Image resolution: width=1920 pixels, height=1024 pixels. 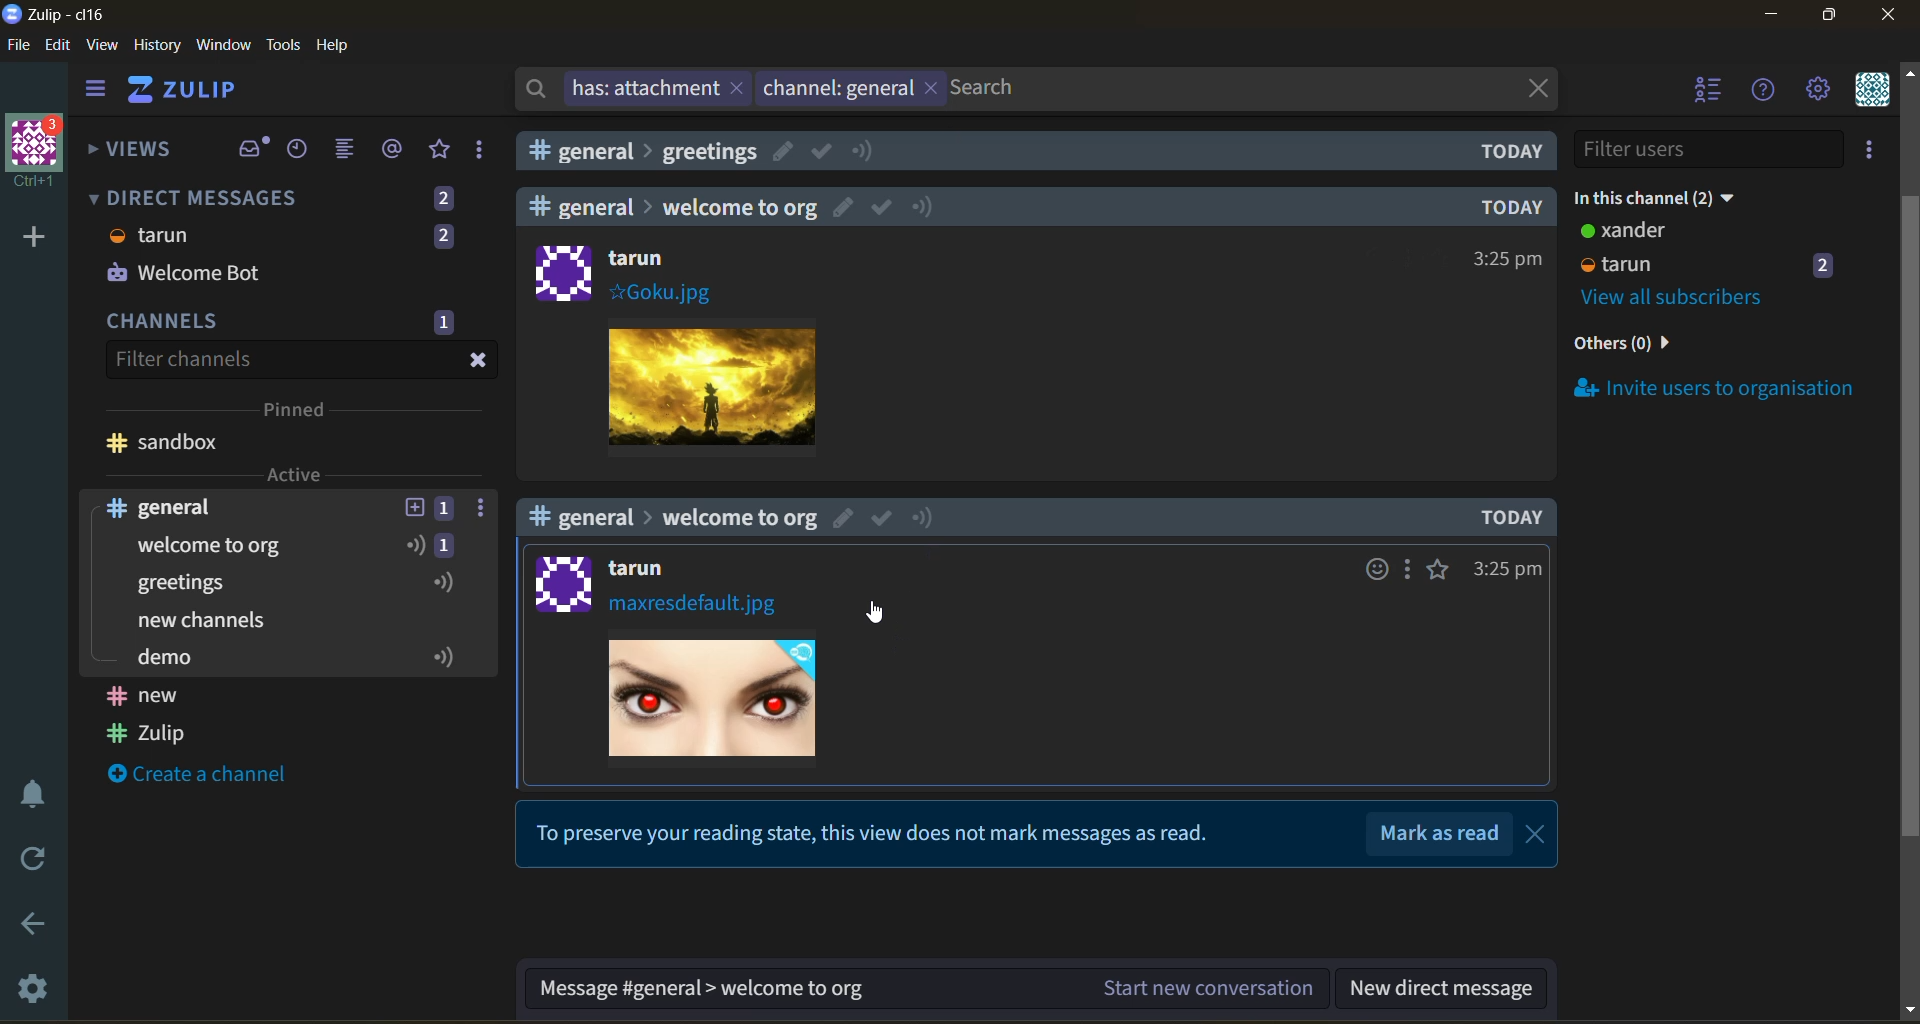 I want to click on DIRECT MESSAGES, so click(x=192, y=198).